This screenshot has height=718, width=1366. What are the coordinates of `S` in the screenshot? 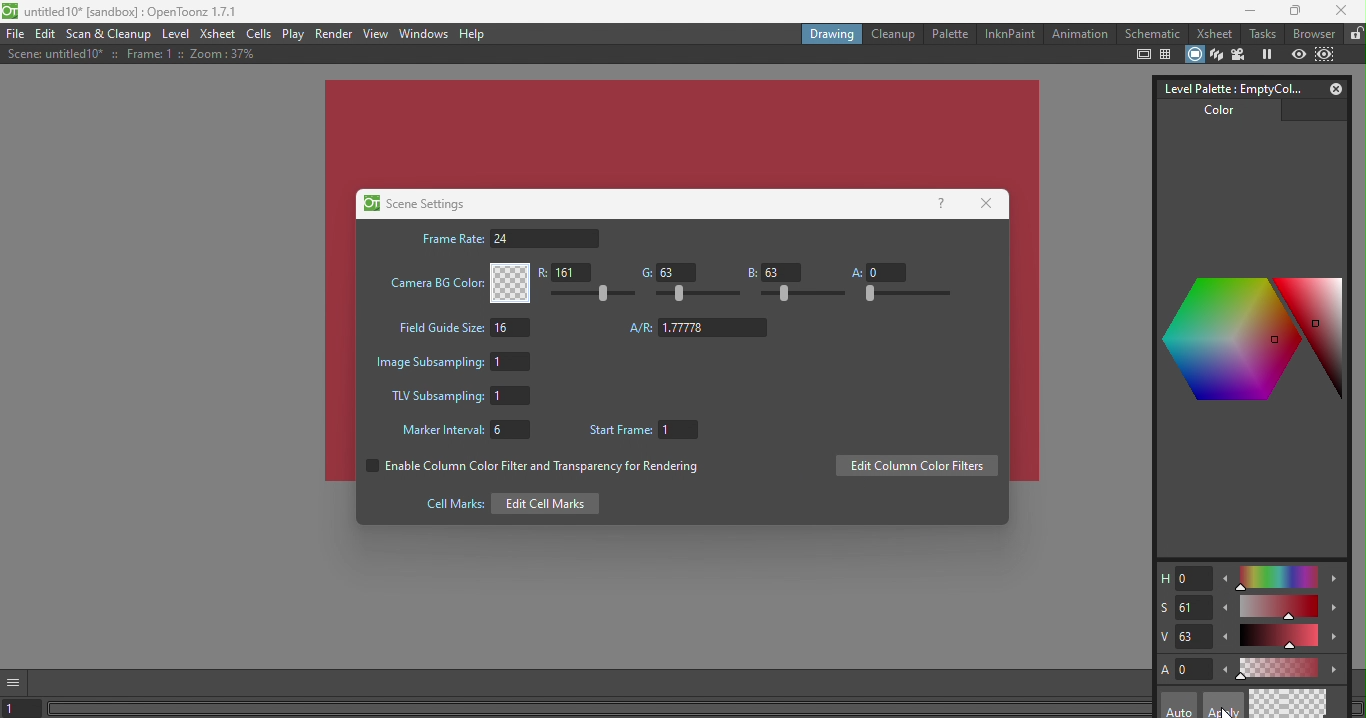 It's located at (1183, 606).